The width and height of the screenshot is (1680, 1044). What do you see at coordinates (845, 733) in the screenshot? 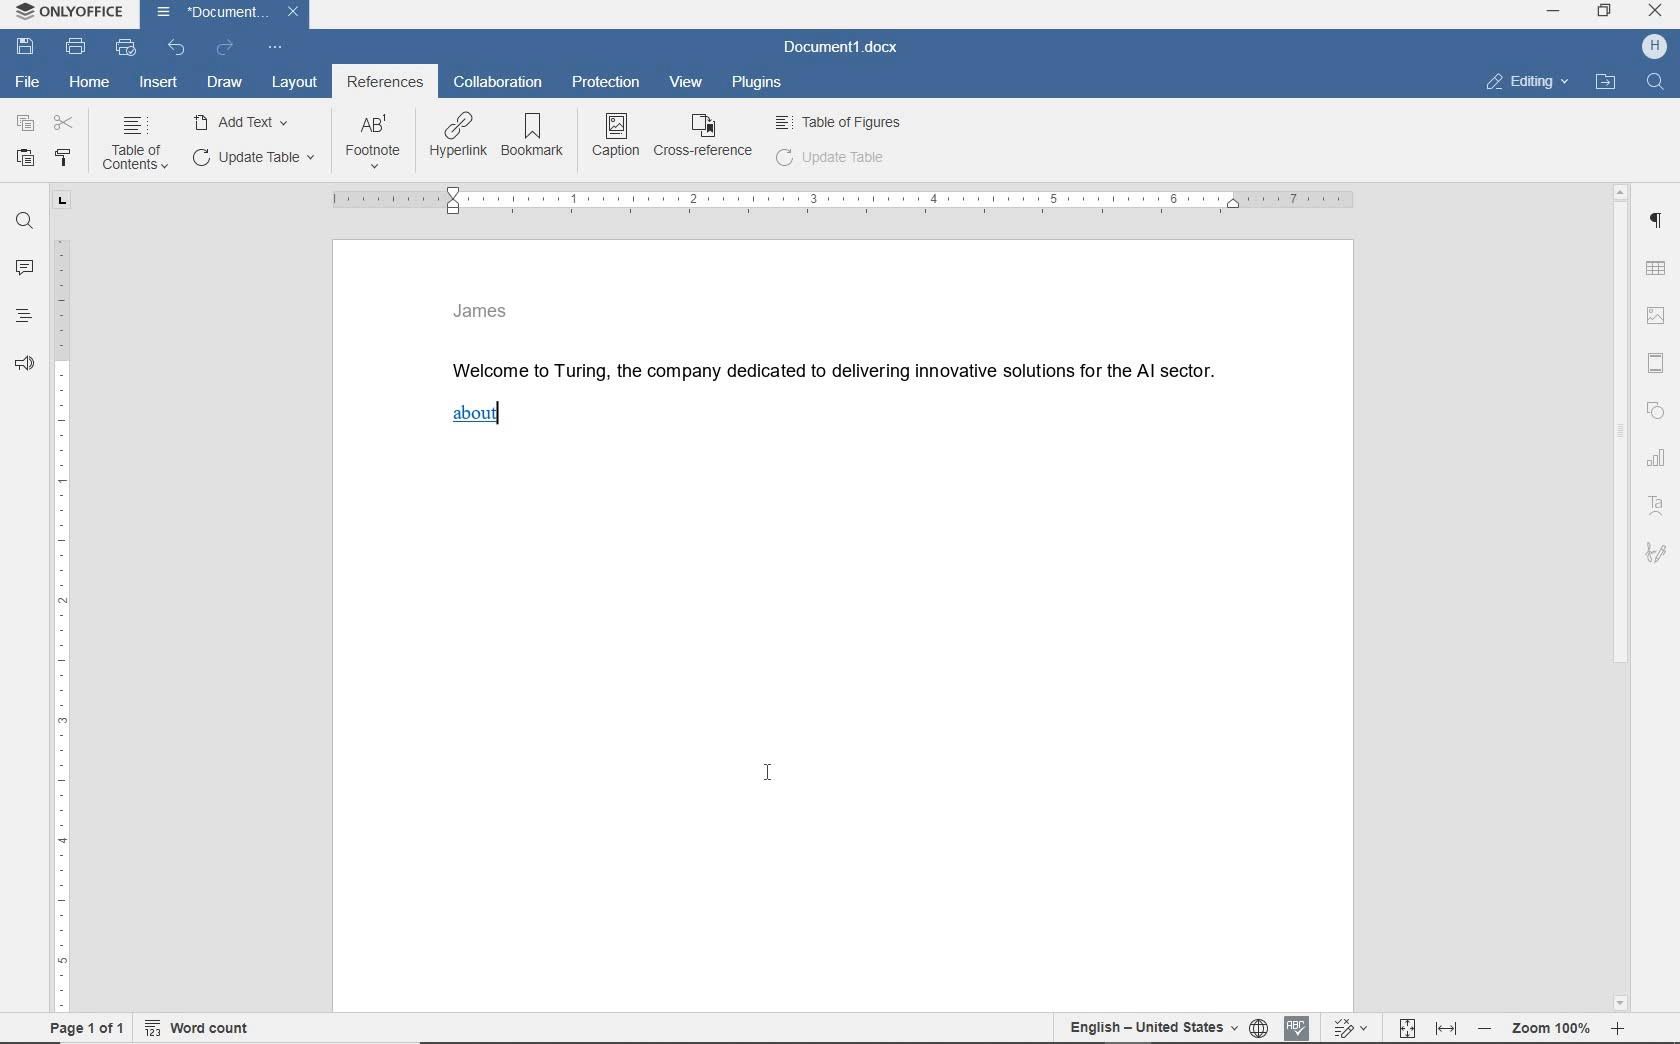
I see `Work area` at bounding box center [845, 733].